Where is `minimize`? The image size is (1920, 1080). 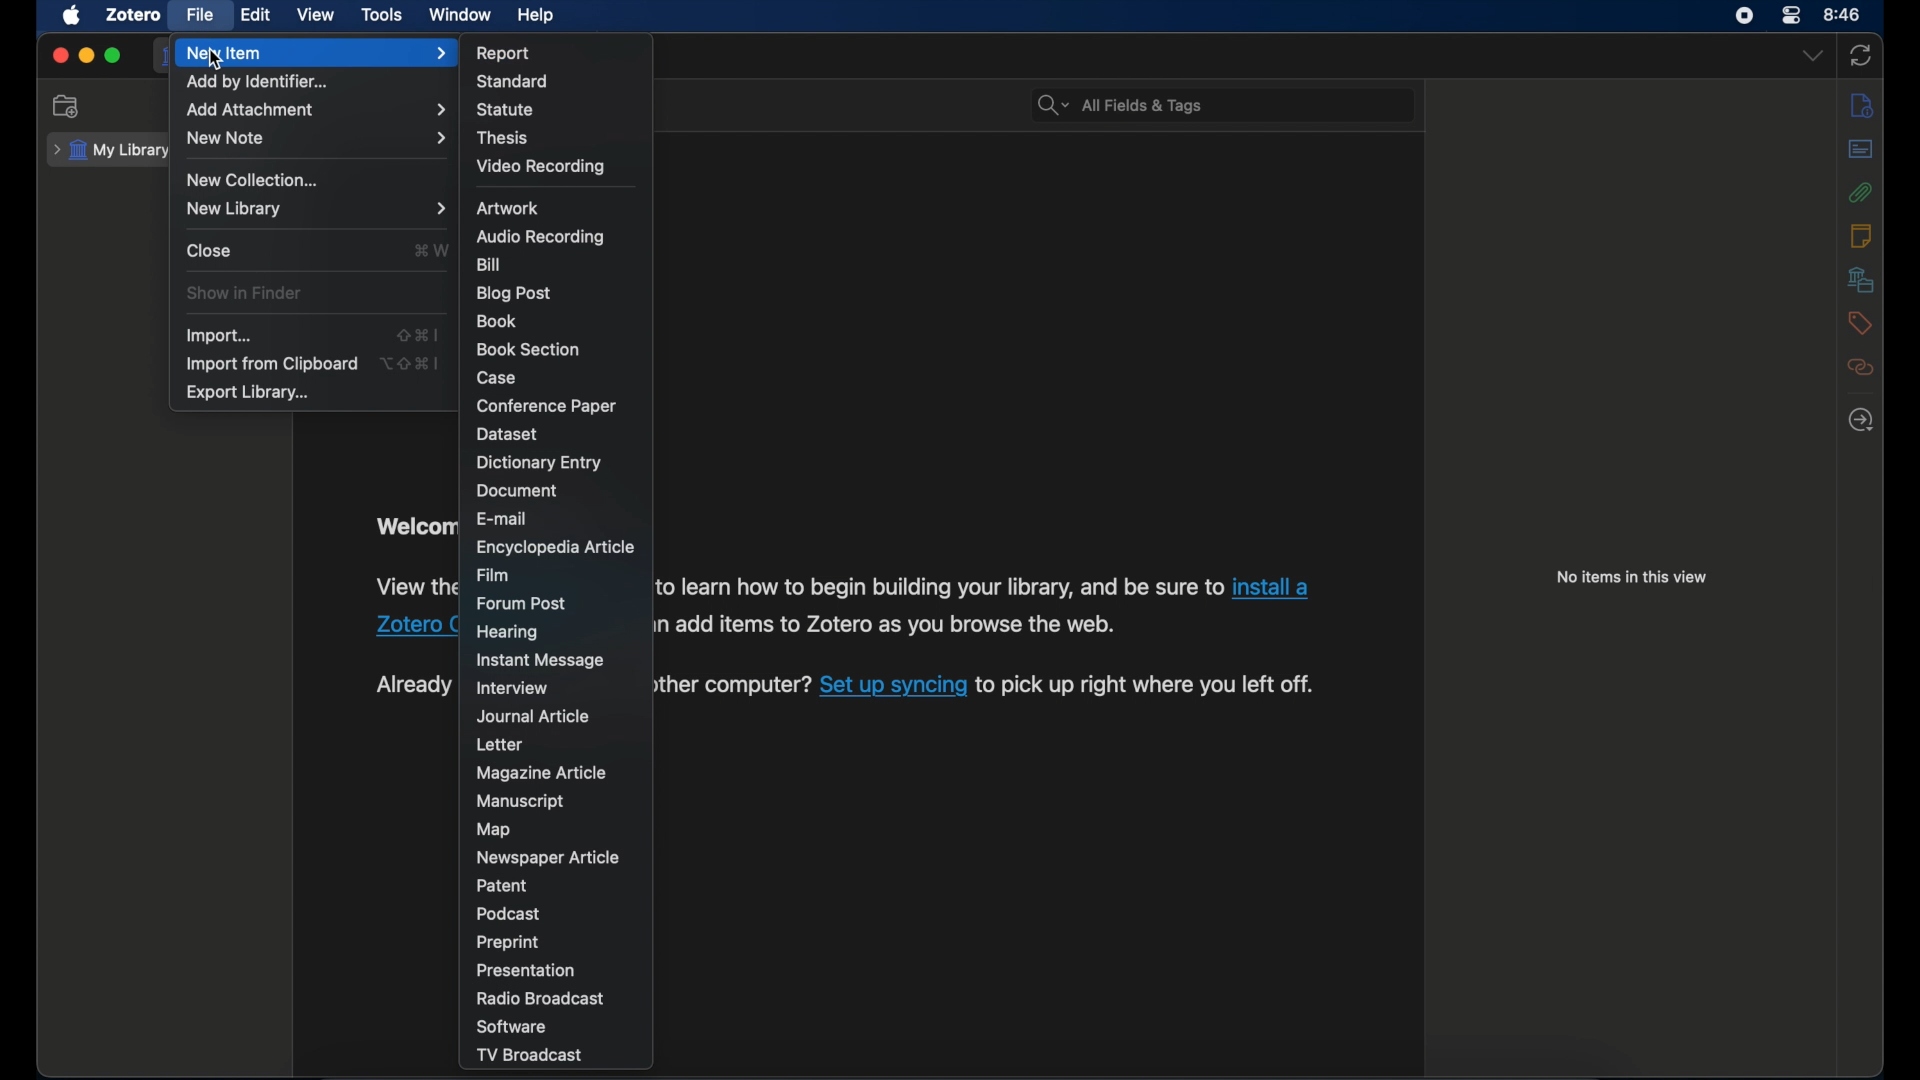 minimize is located at coordinates (86, 57).